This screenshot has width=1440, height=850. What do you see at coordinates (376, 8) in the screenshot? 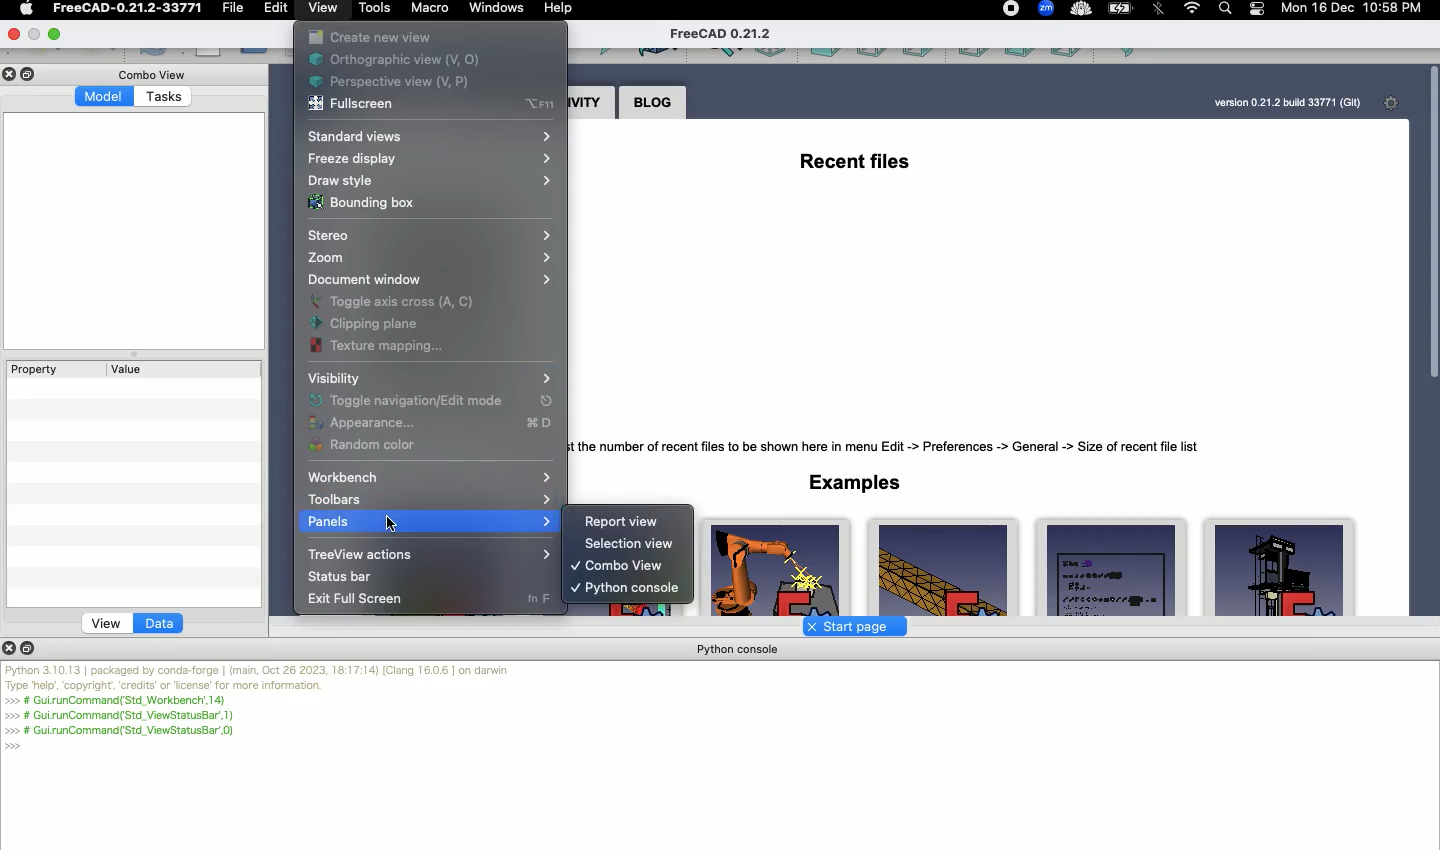
I see `Tools` at bounding box center [376, 8].